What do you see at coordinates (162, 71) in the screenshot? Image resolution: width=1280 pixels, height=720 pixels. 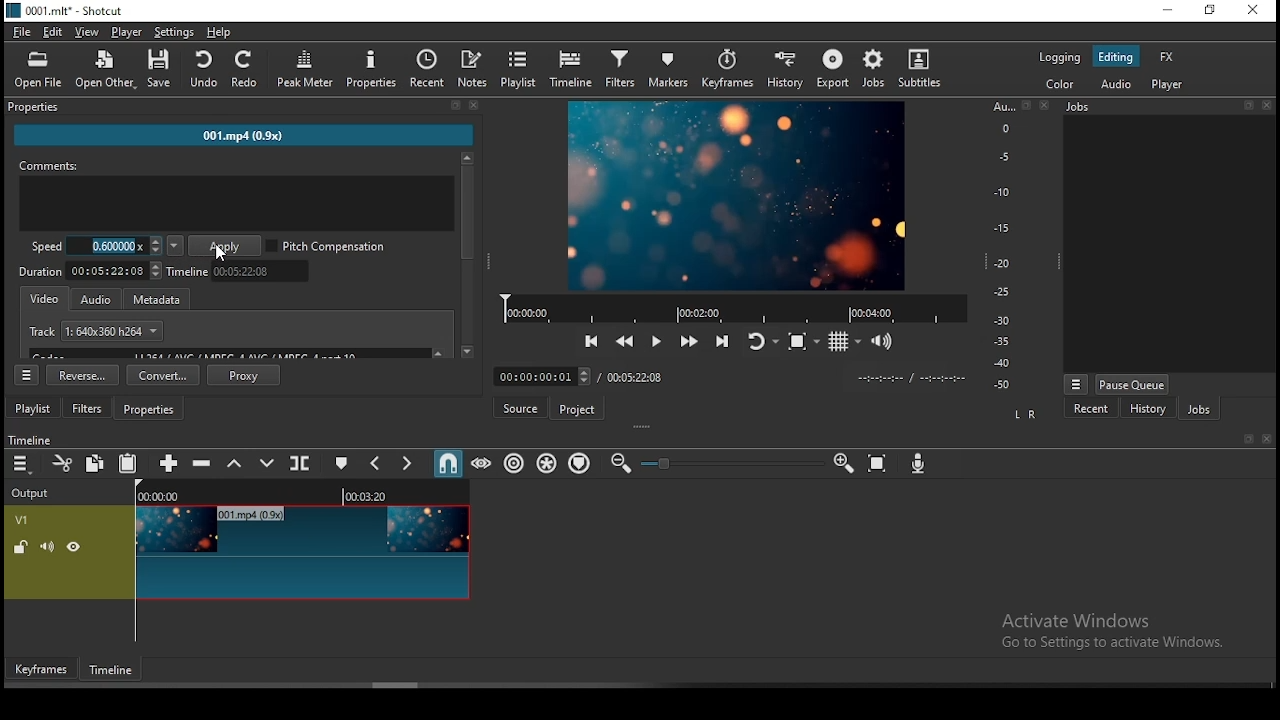 I see `save` at bounding box center [162, 71].